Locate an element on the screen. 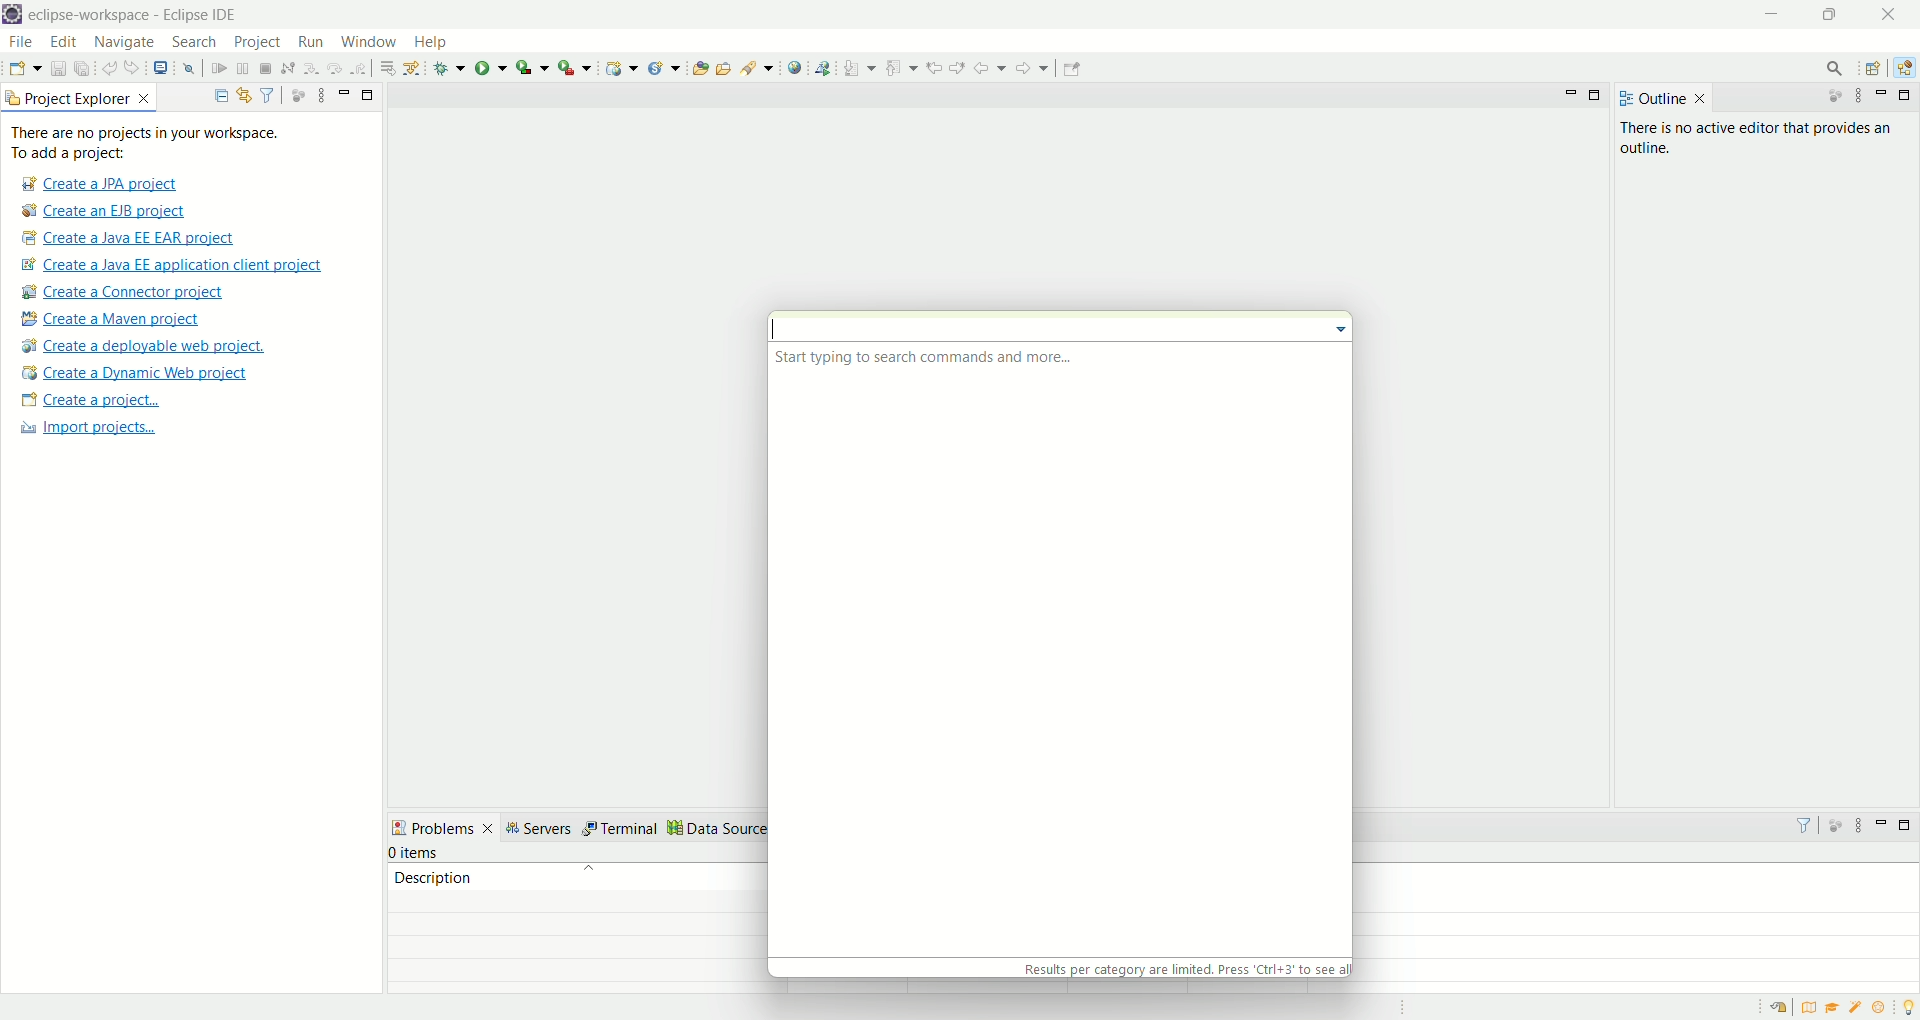  undo is located at coordinates (106, 69).